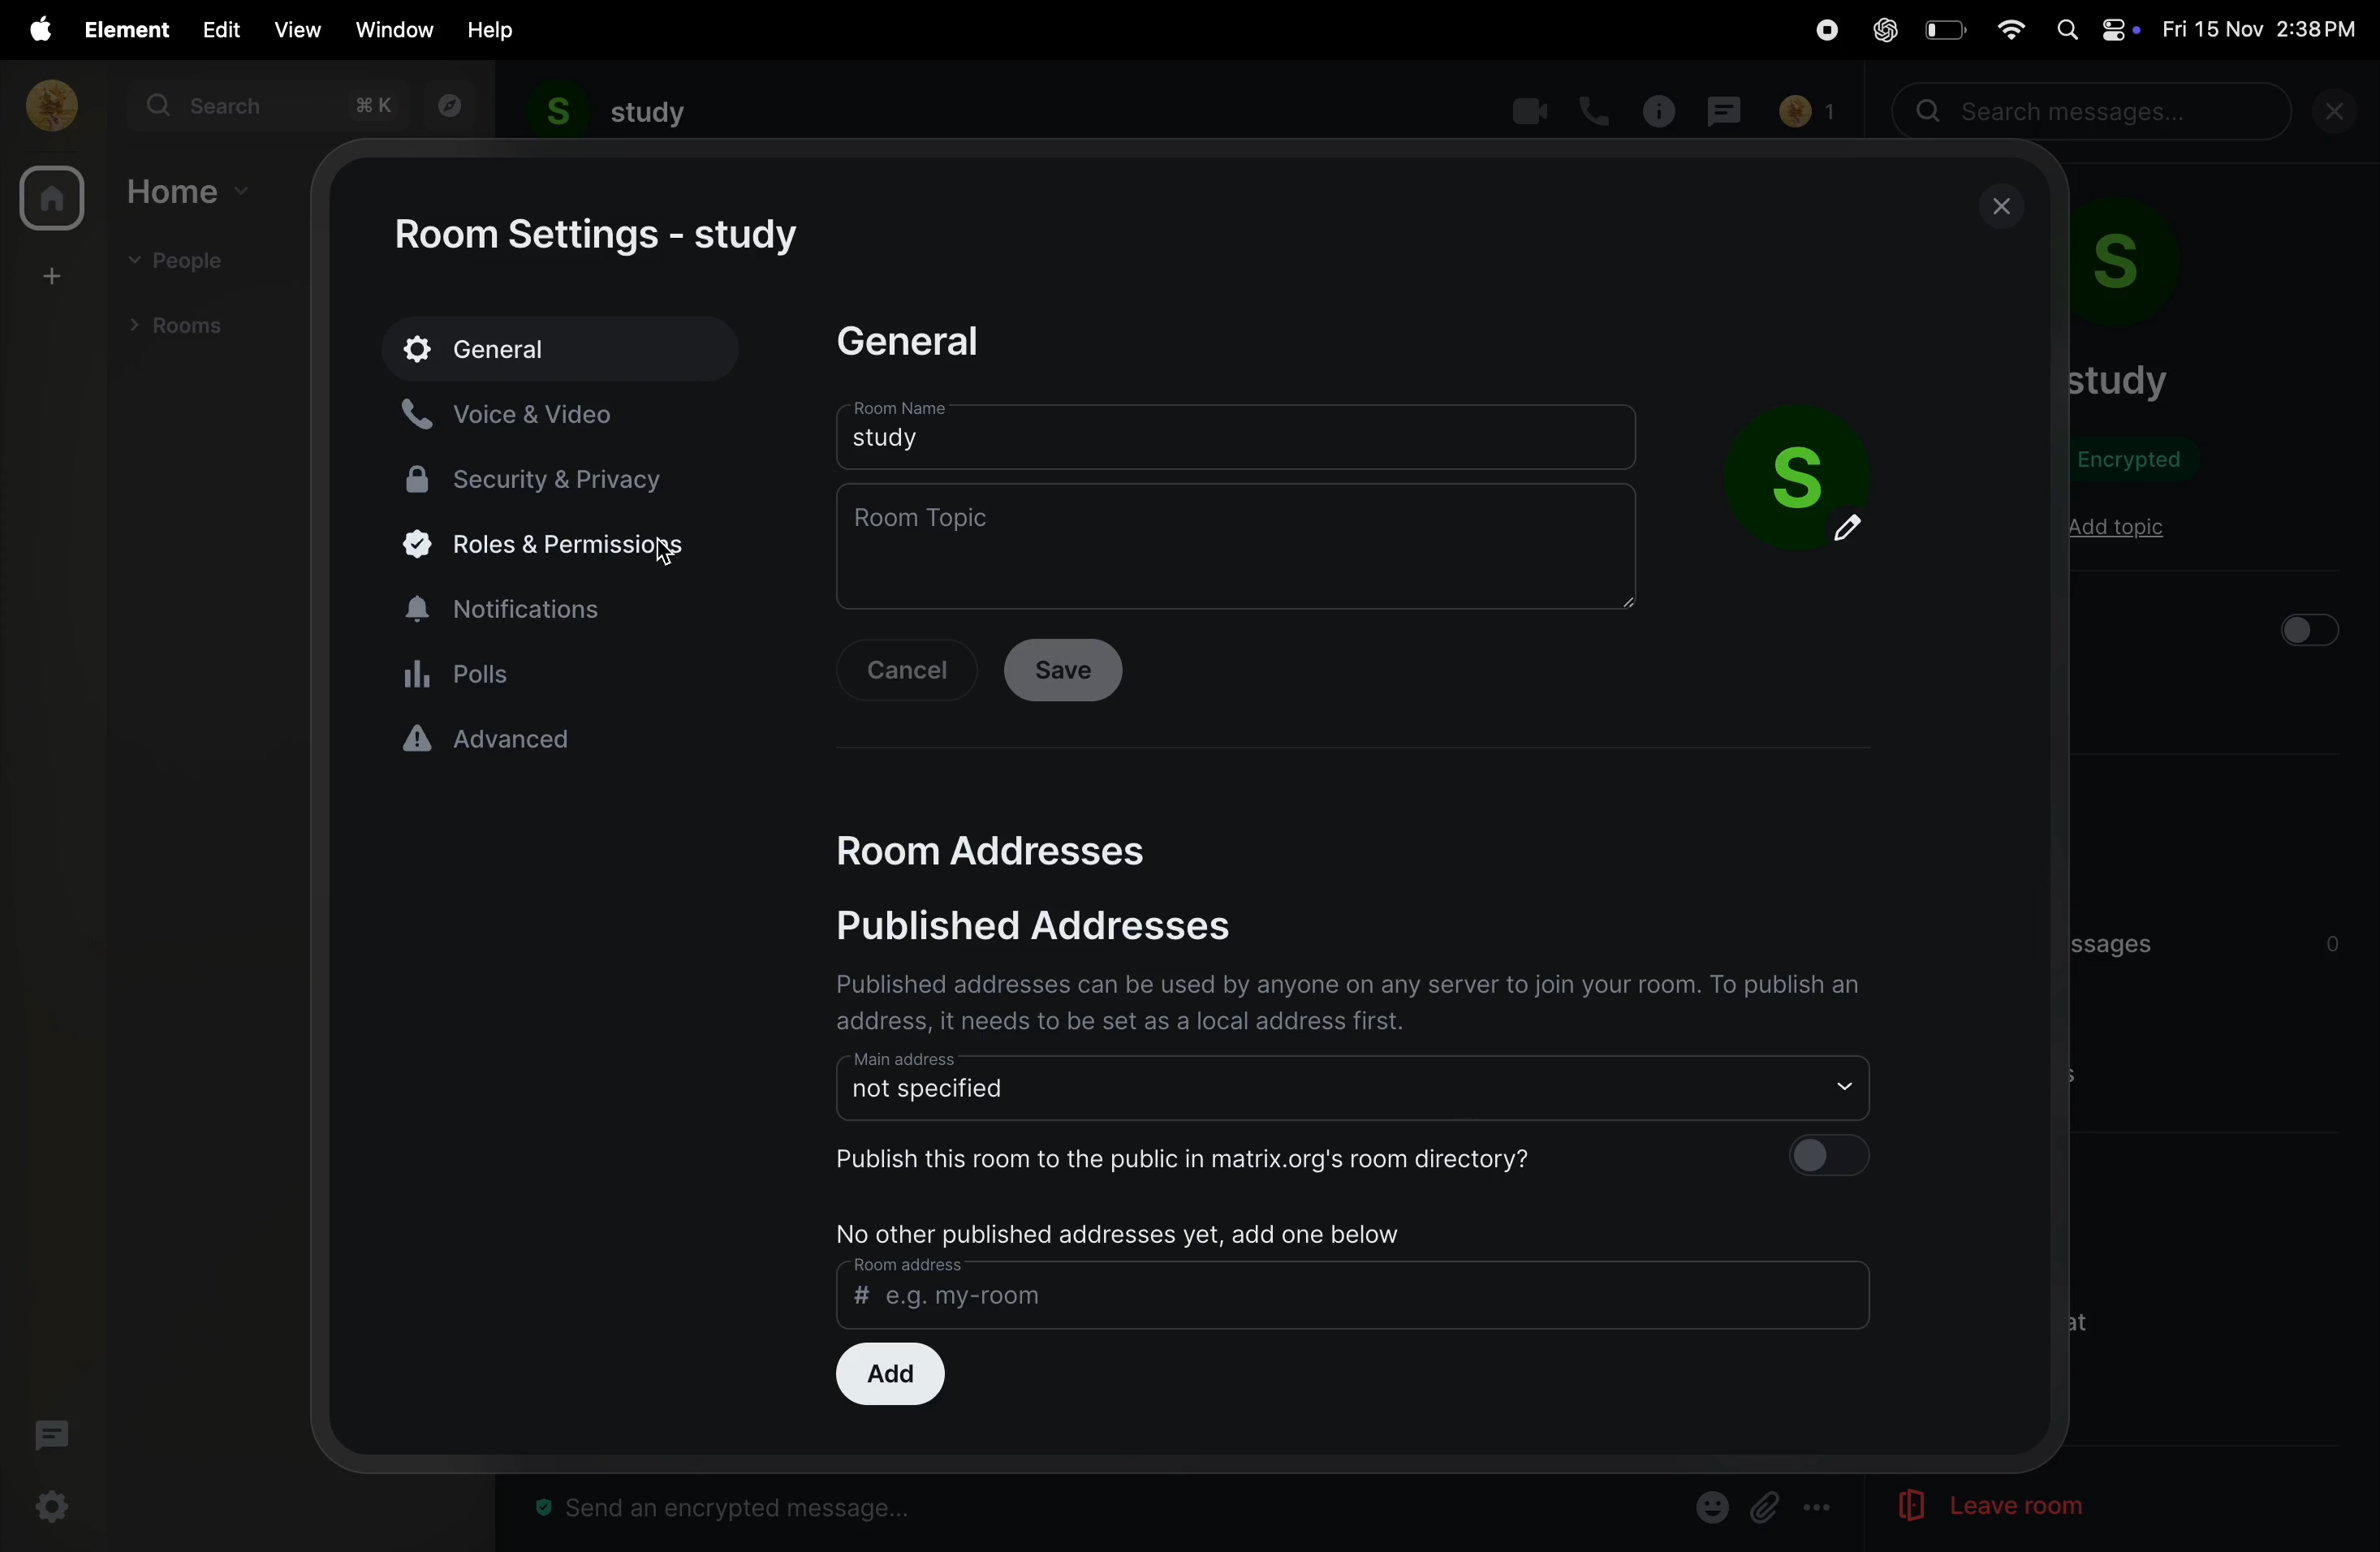  I want to click on battery, so click(1942, 29).